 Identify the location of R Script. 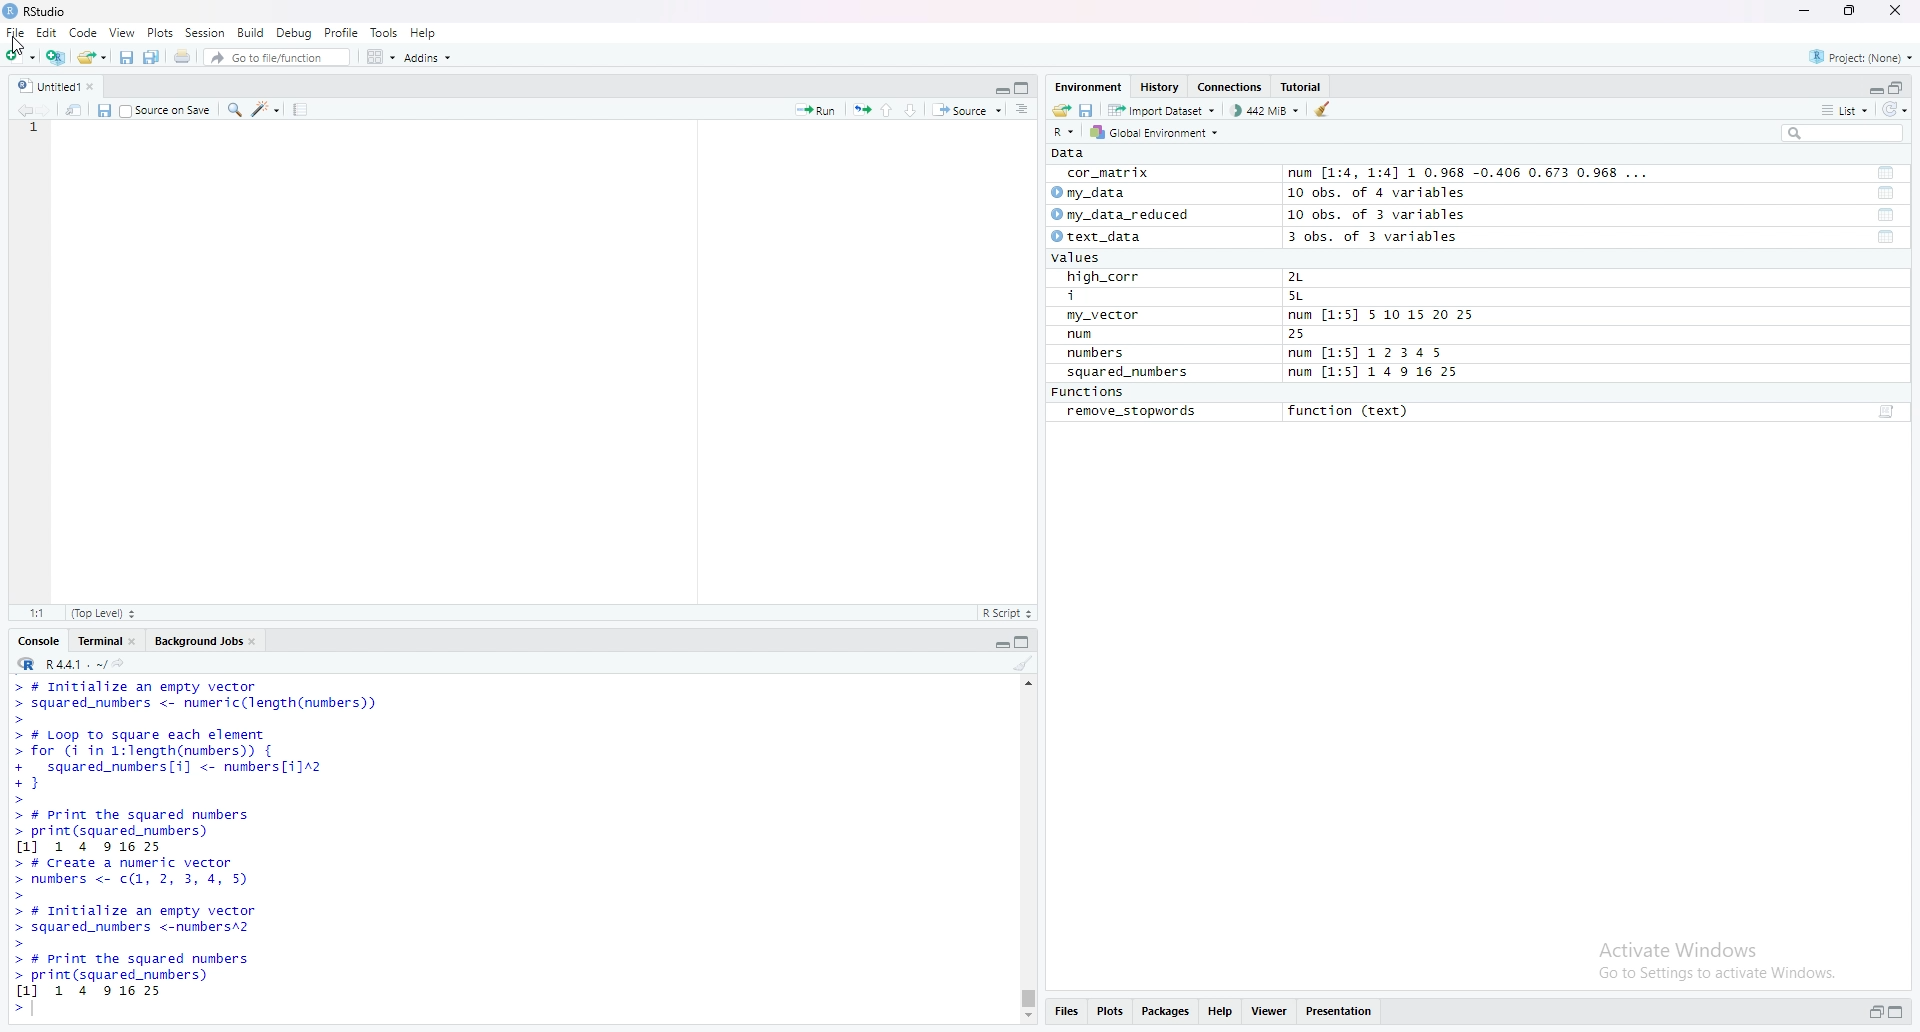
(1008, 613).